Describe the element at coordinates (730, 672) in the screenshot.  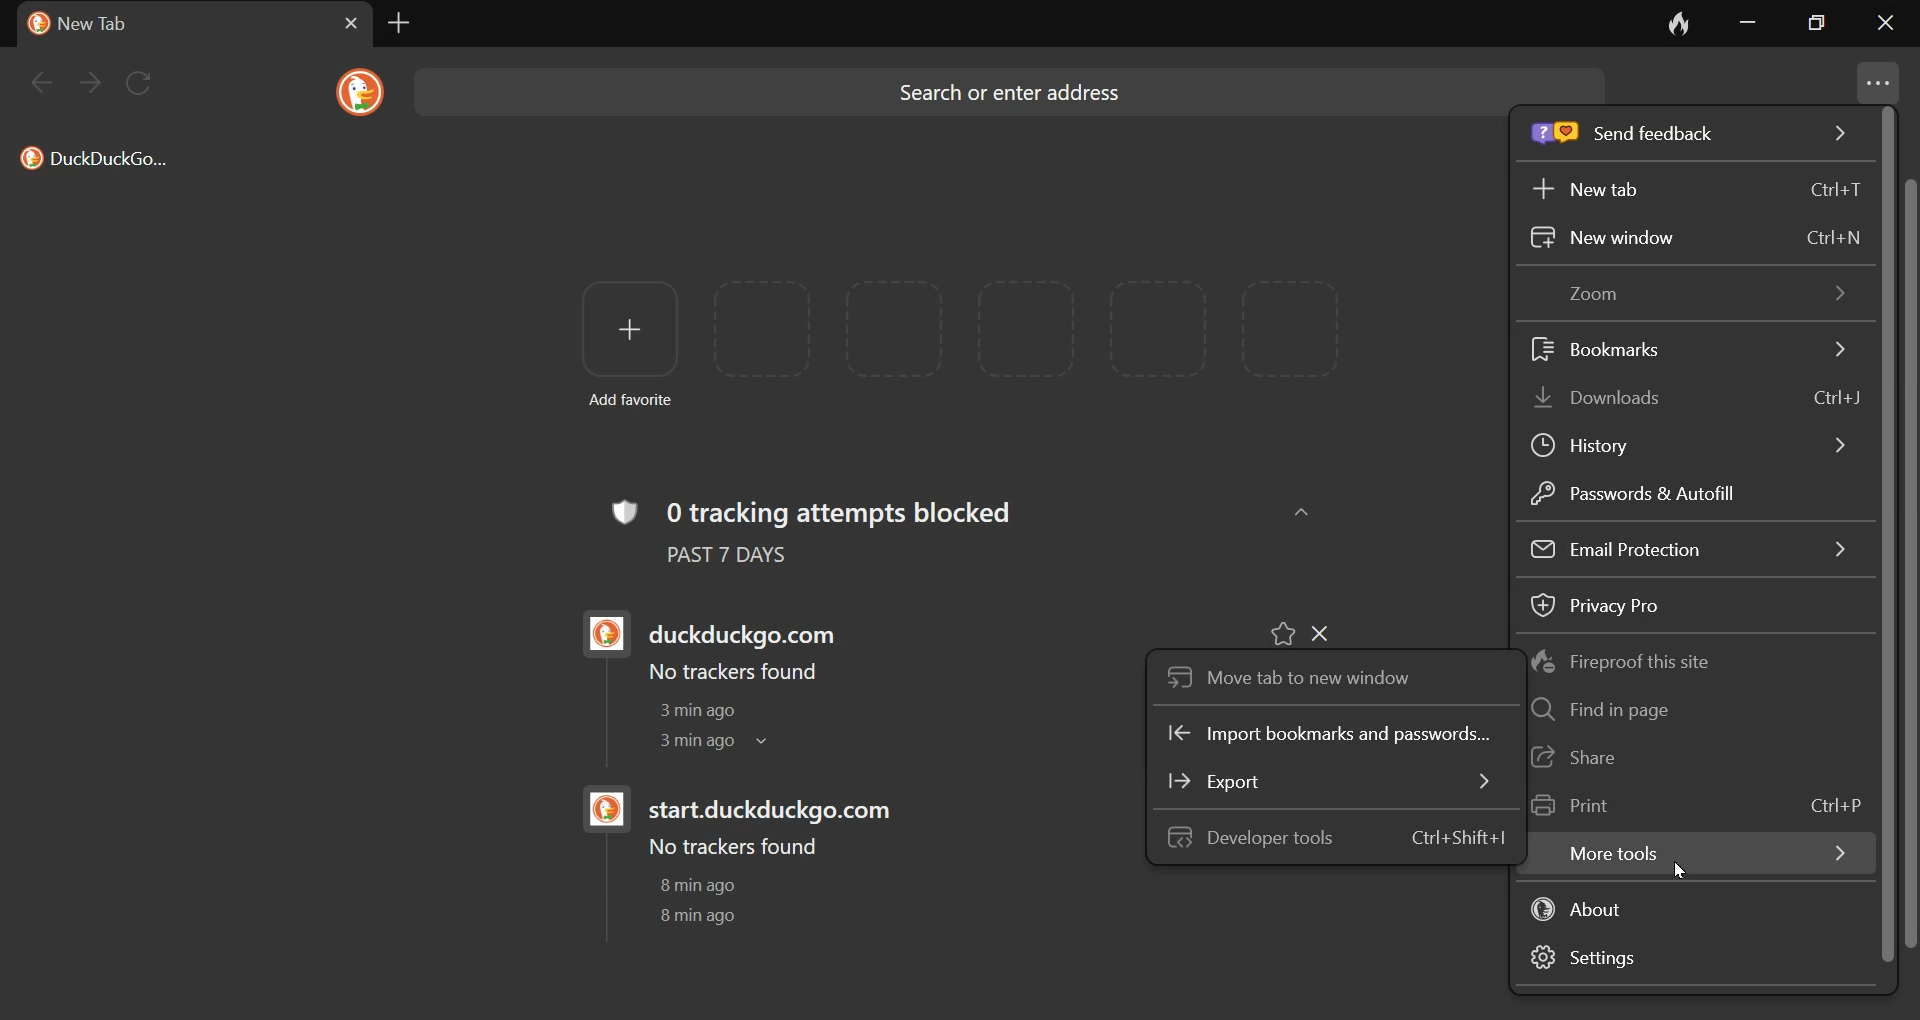
I see `No trackers found` at that location.